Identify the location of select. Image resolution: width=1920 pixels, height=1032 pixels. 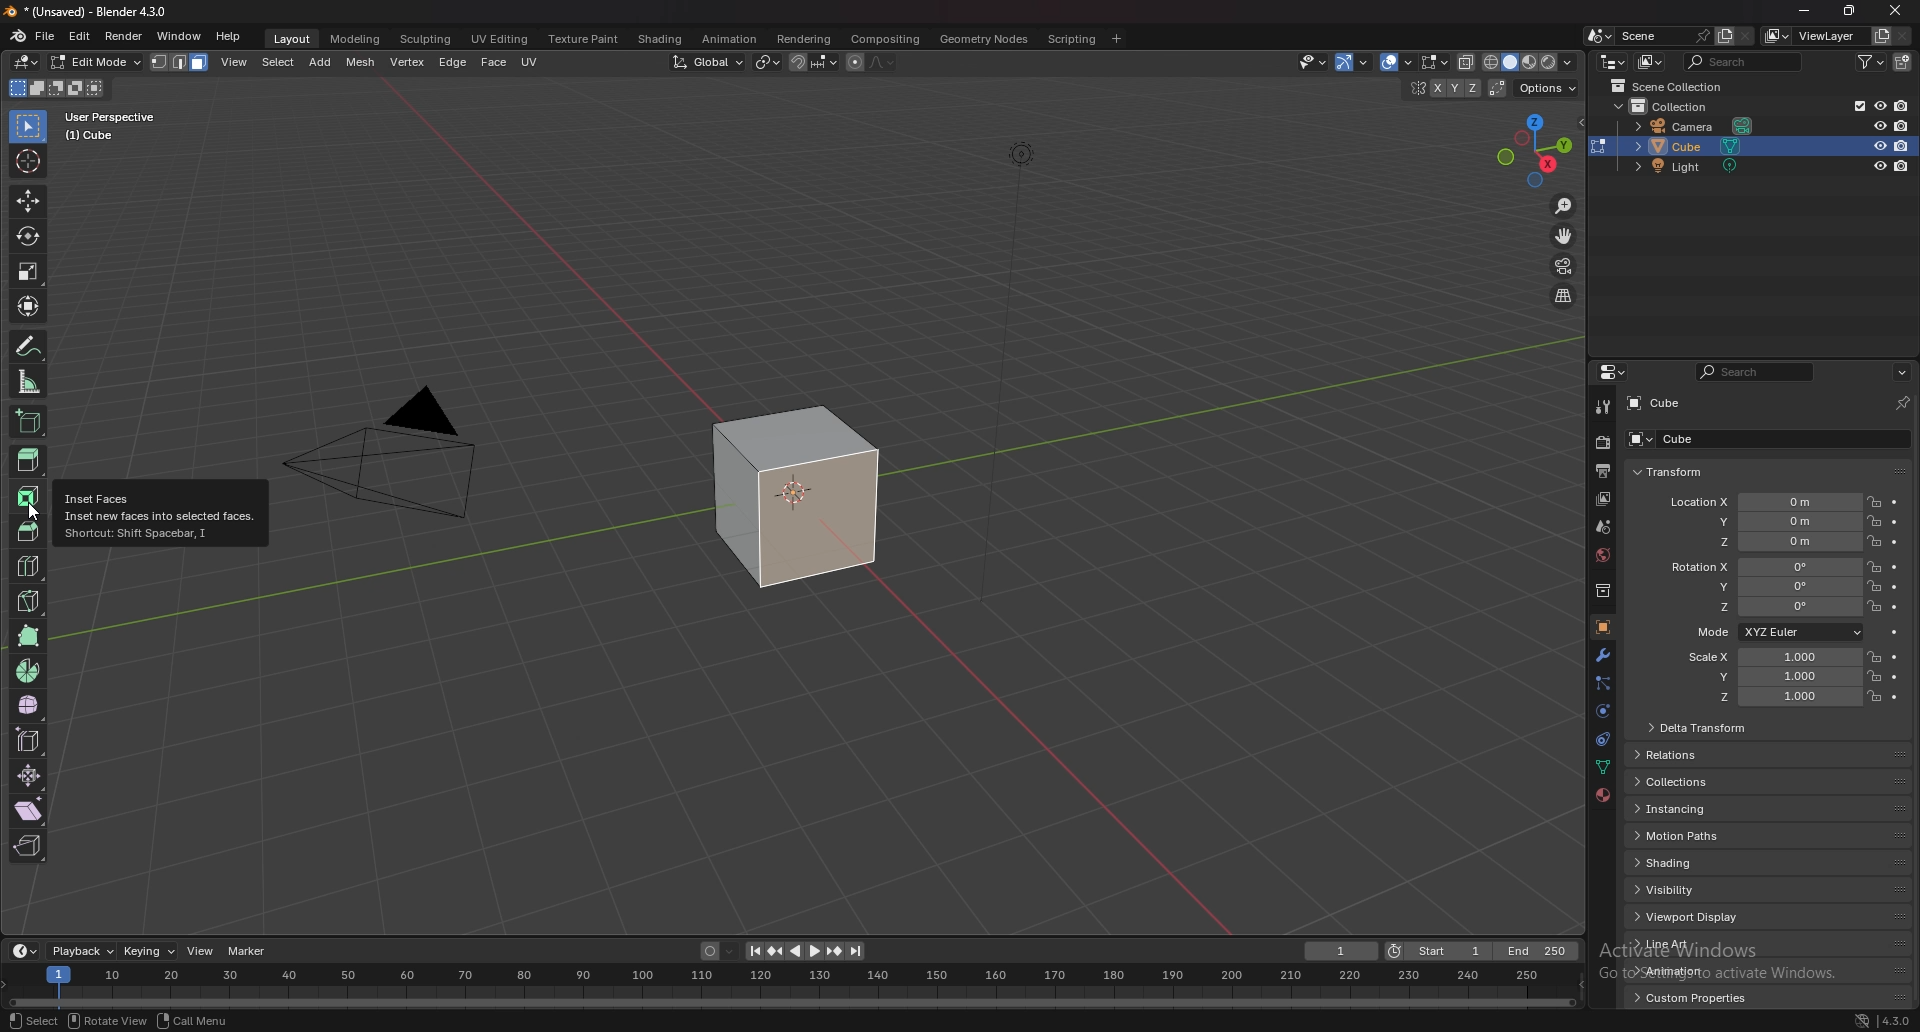
(34, 1021).